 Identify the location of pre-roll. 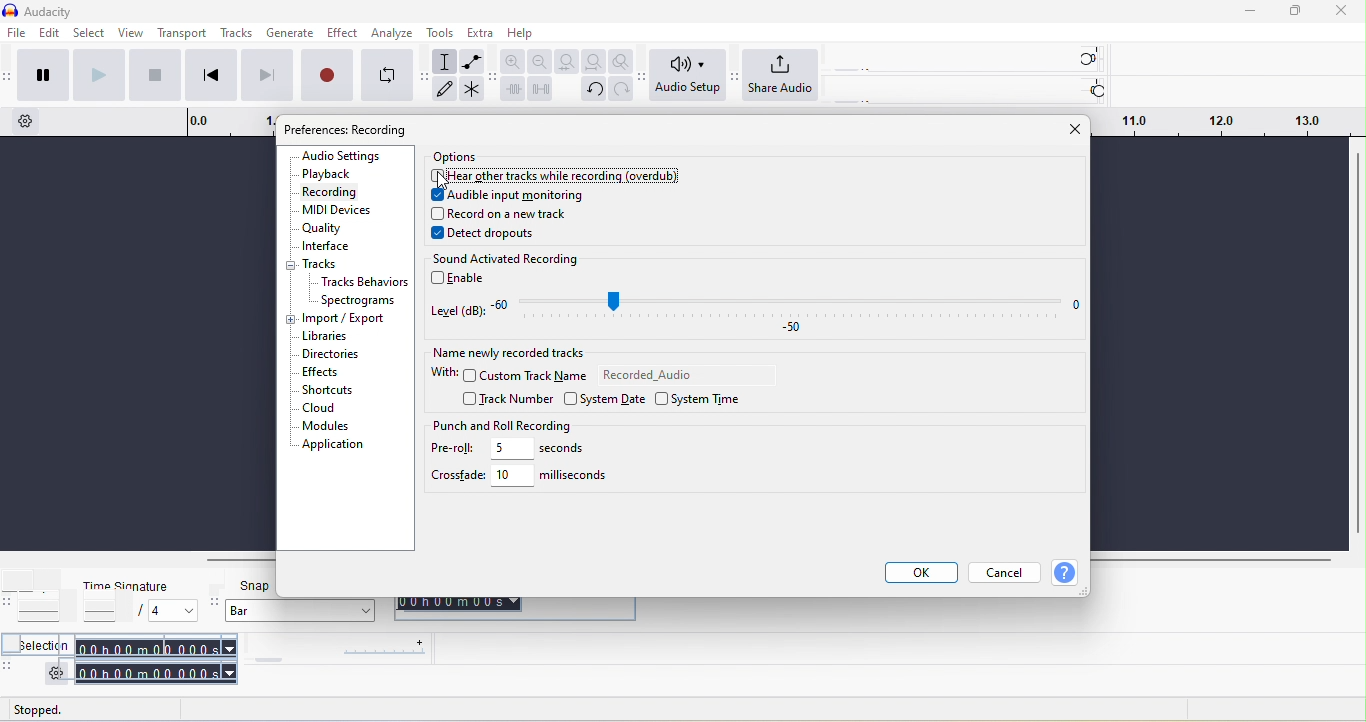
(452, 449).